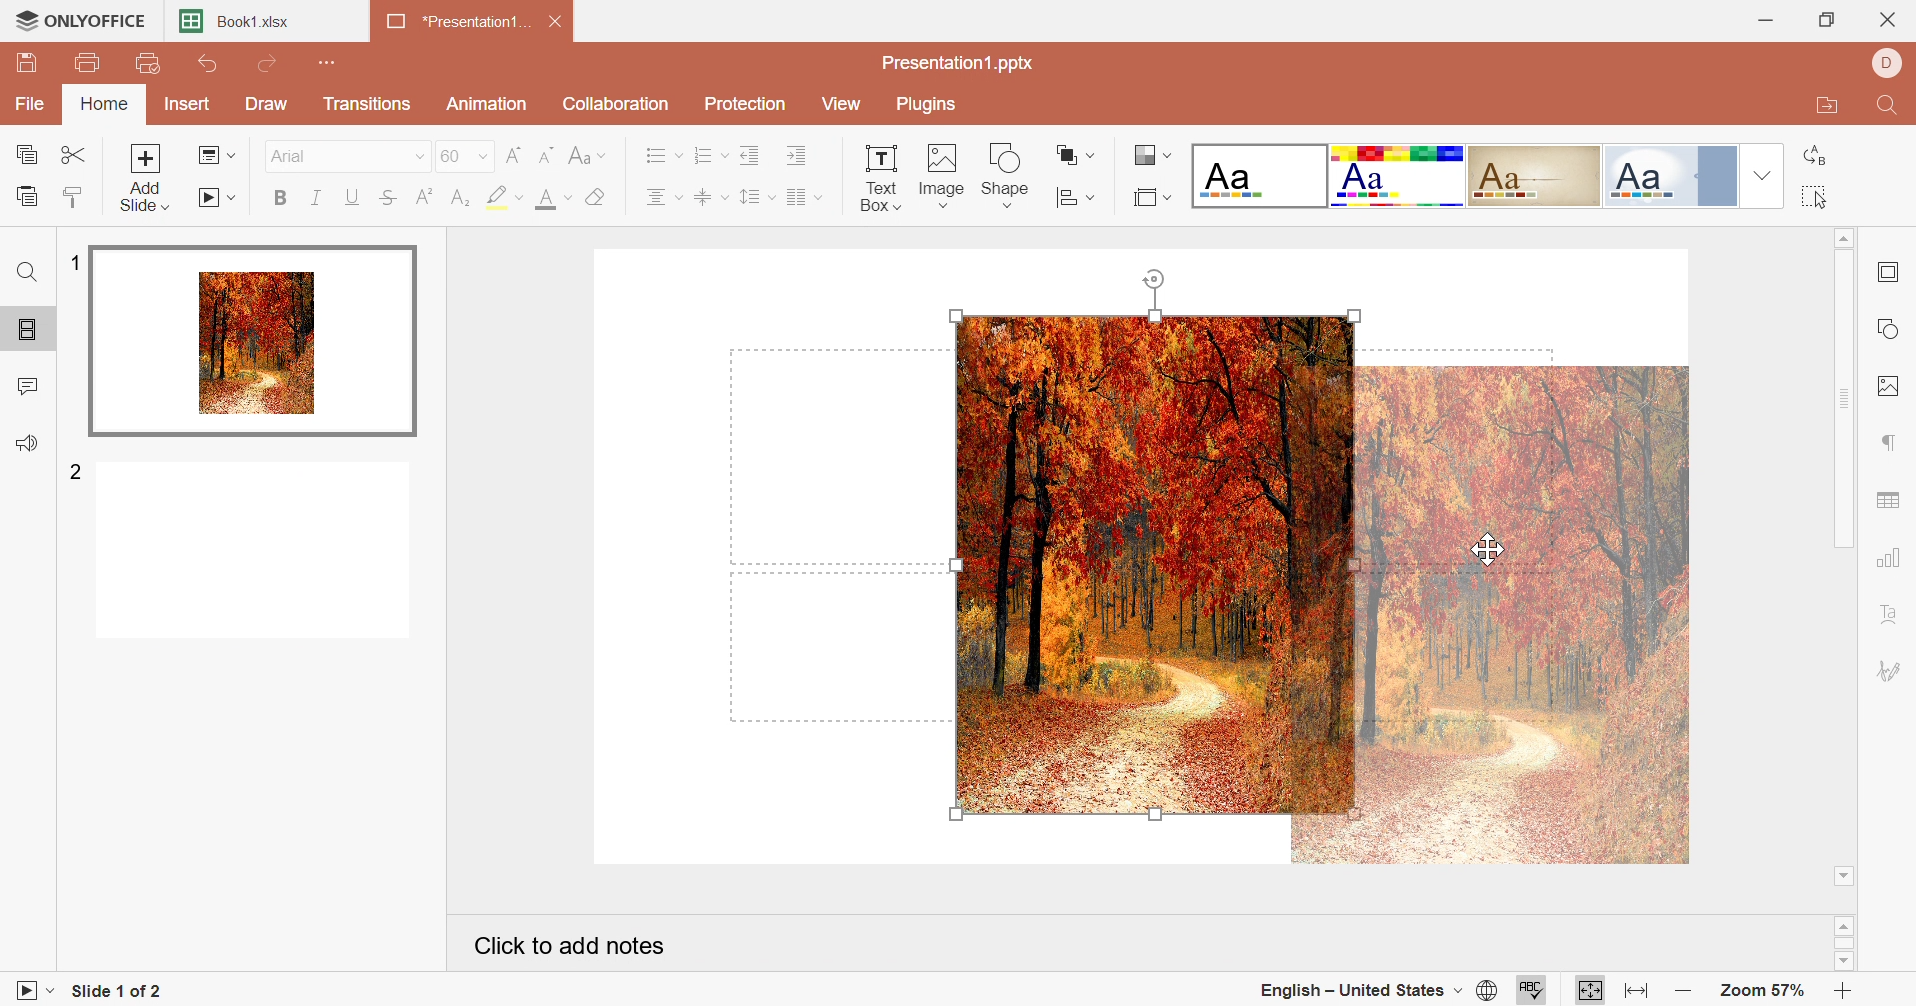 The height and width of the screenshot is (1006, 1916). I want to click on Decrease Indent, so click(753, 157).